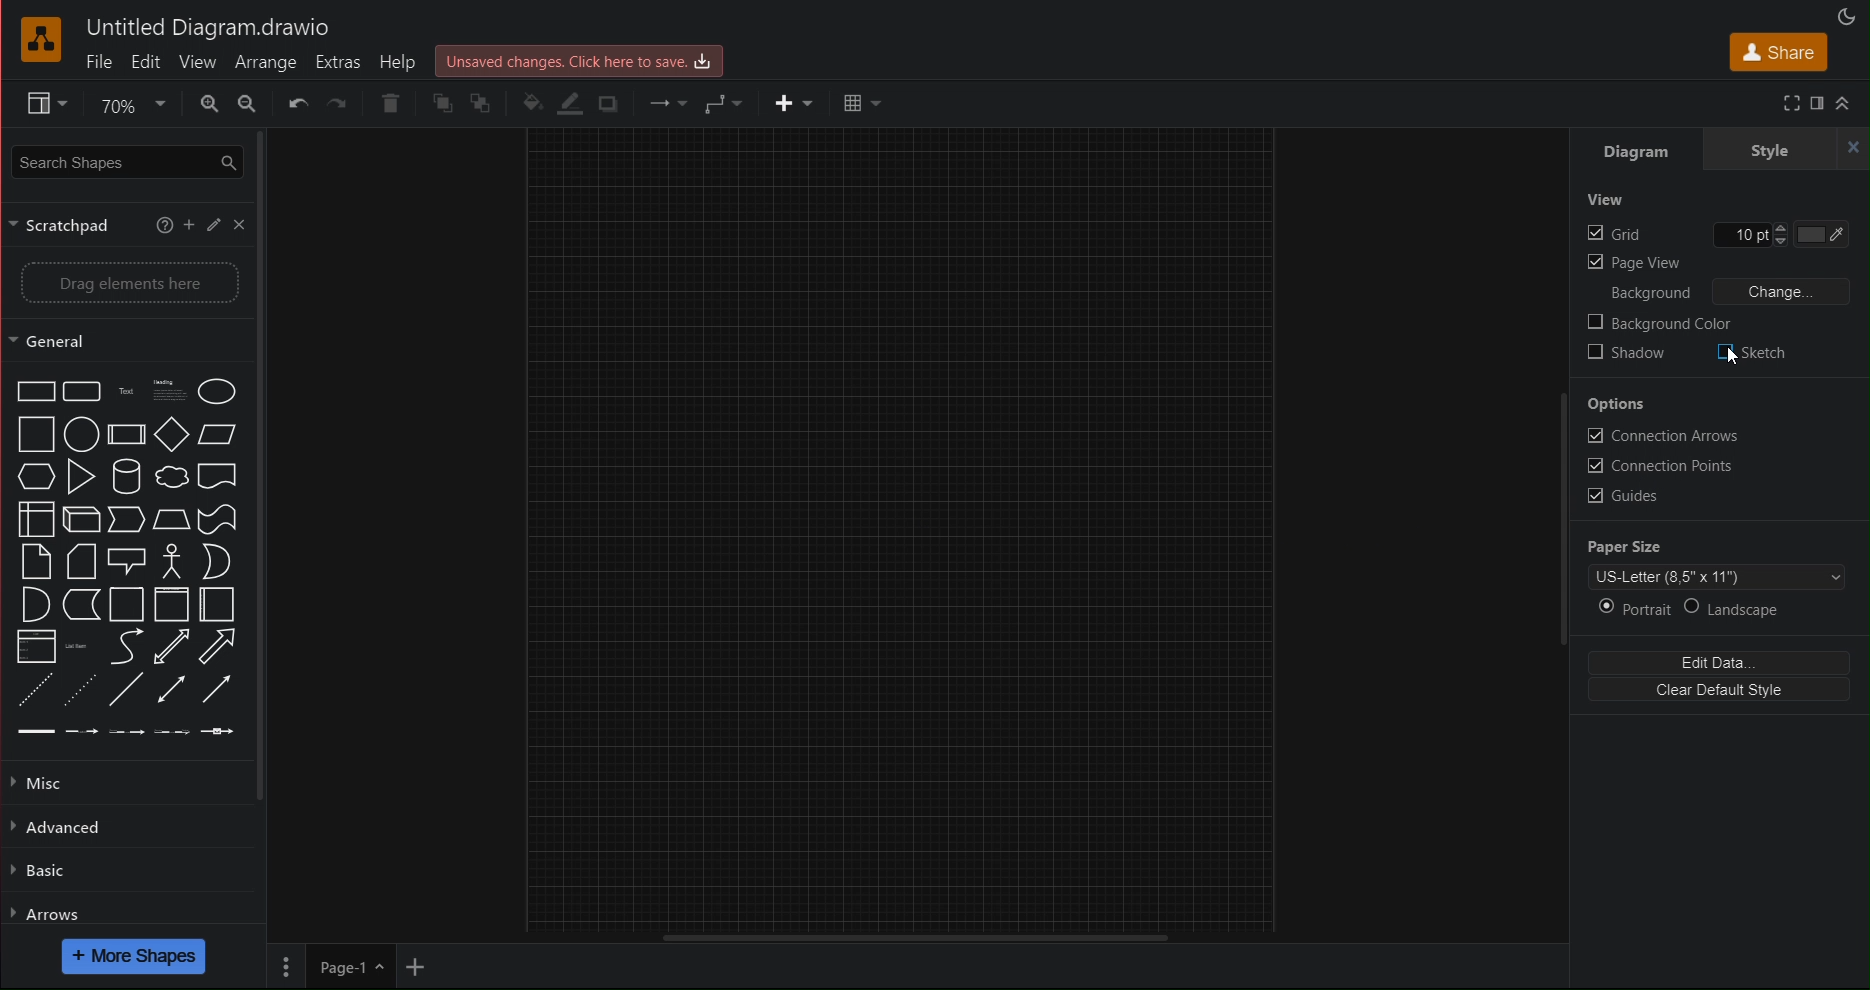  Describe the element at coordinates (525, 101) in the screenshot. I see `Fill Color` at that location.